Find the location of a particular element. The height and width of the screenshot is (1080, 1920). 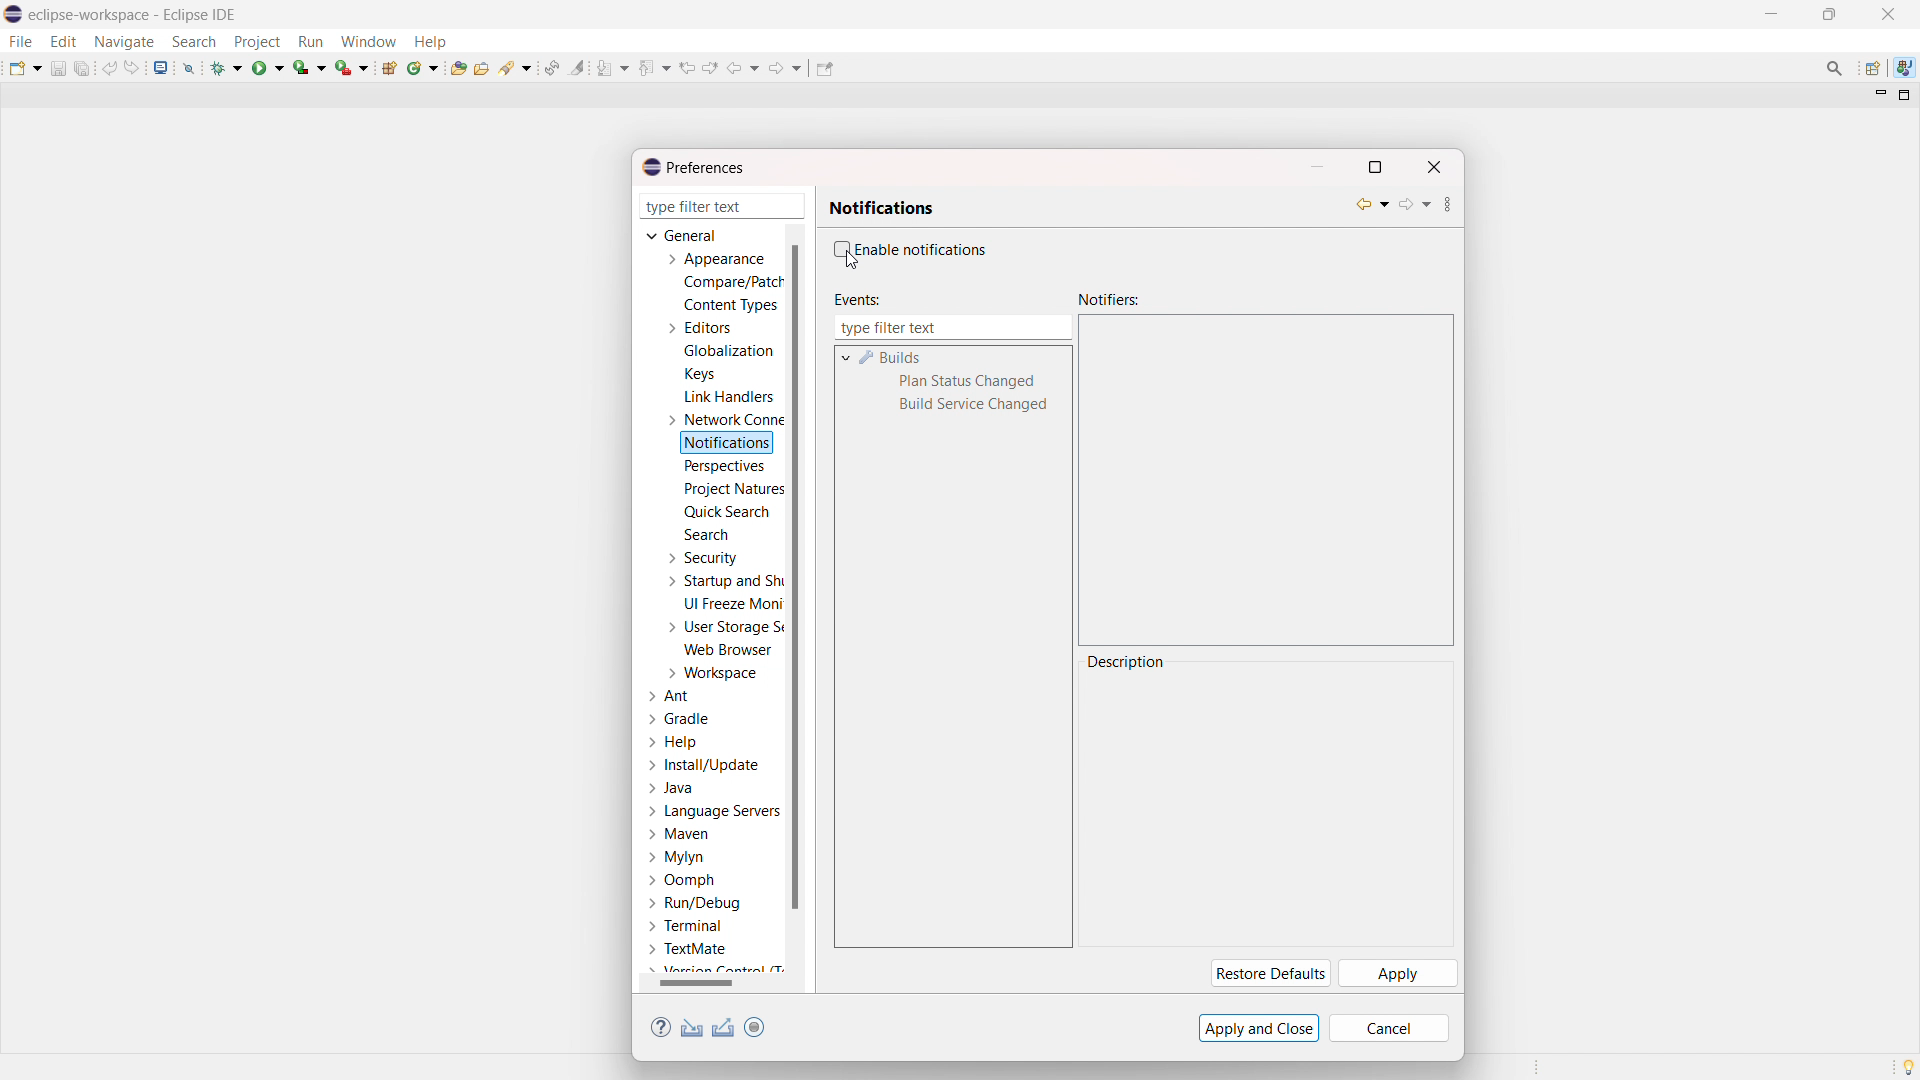

run/debug is located at coordinates (693, 902).